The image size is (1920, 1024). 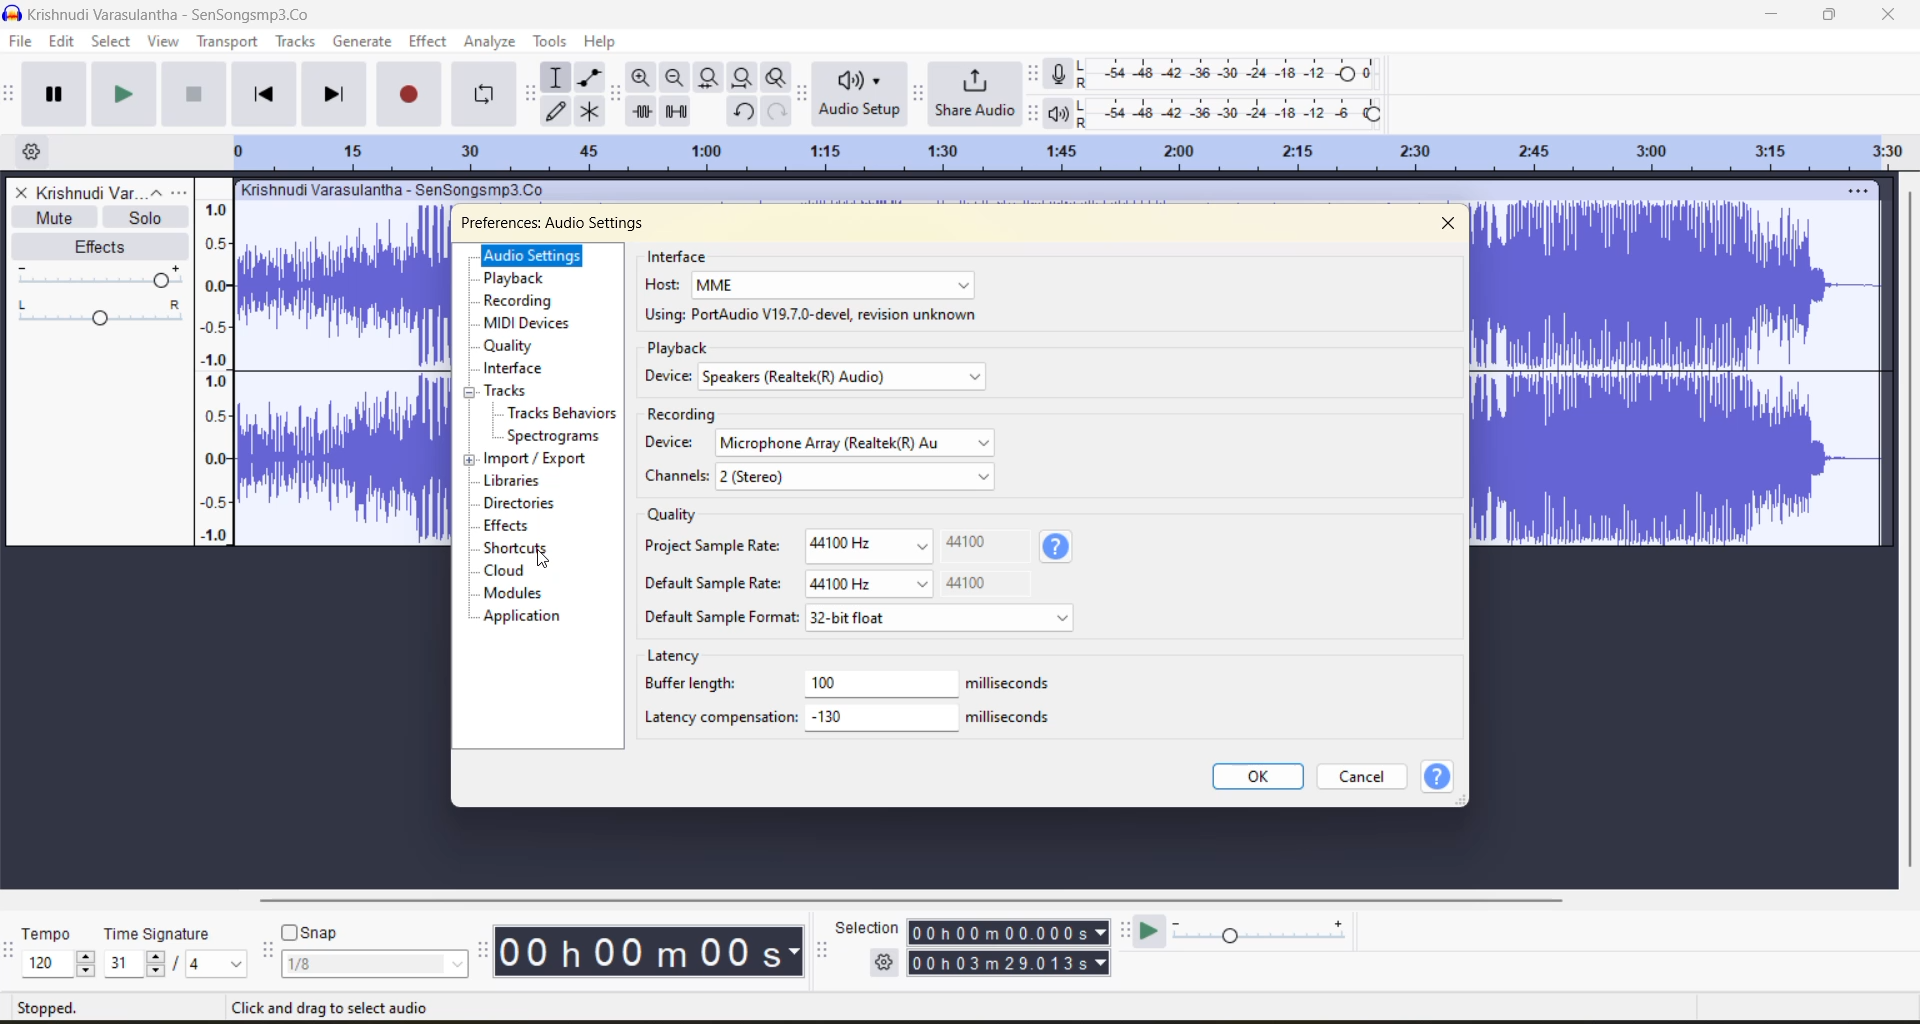 What do you see at coordinates (678, 655) in the screenshot?
I see `latency` at bounding box center [678, 655].